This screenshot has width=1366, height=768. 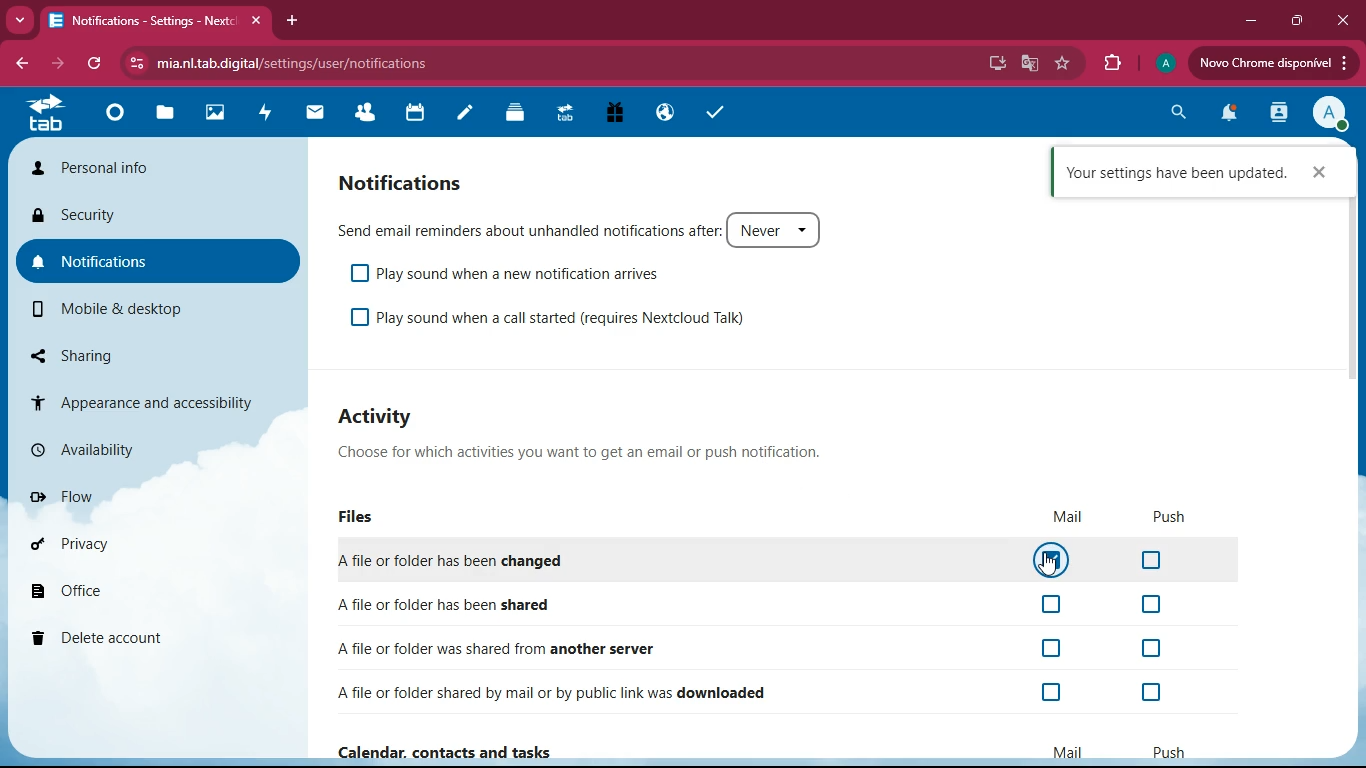 I want to click on flow, so click(x=117, y=497).